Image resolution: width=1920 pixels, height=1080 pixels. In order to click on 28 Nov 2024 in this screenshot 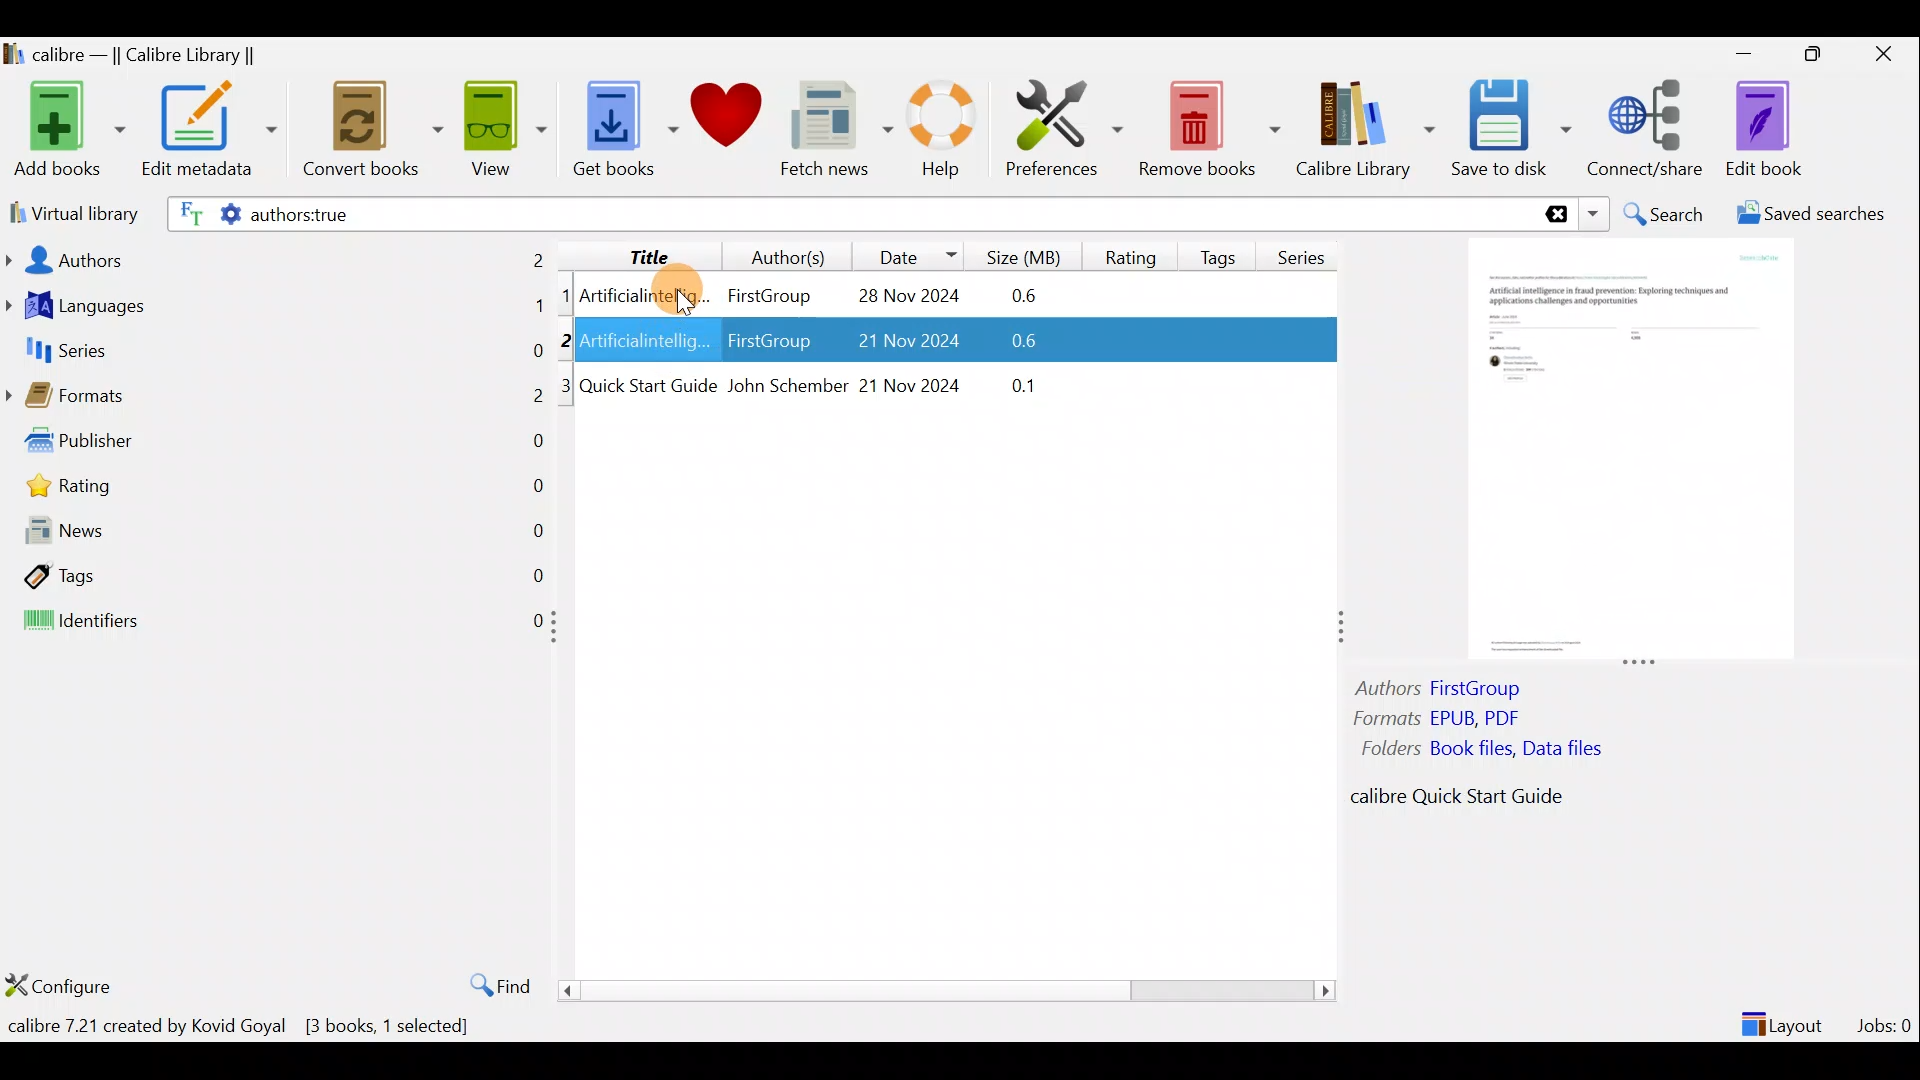, I will do `click(898, 298)`.